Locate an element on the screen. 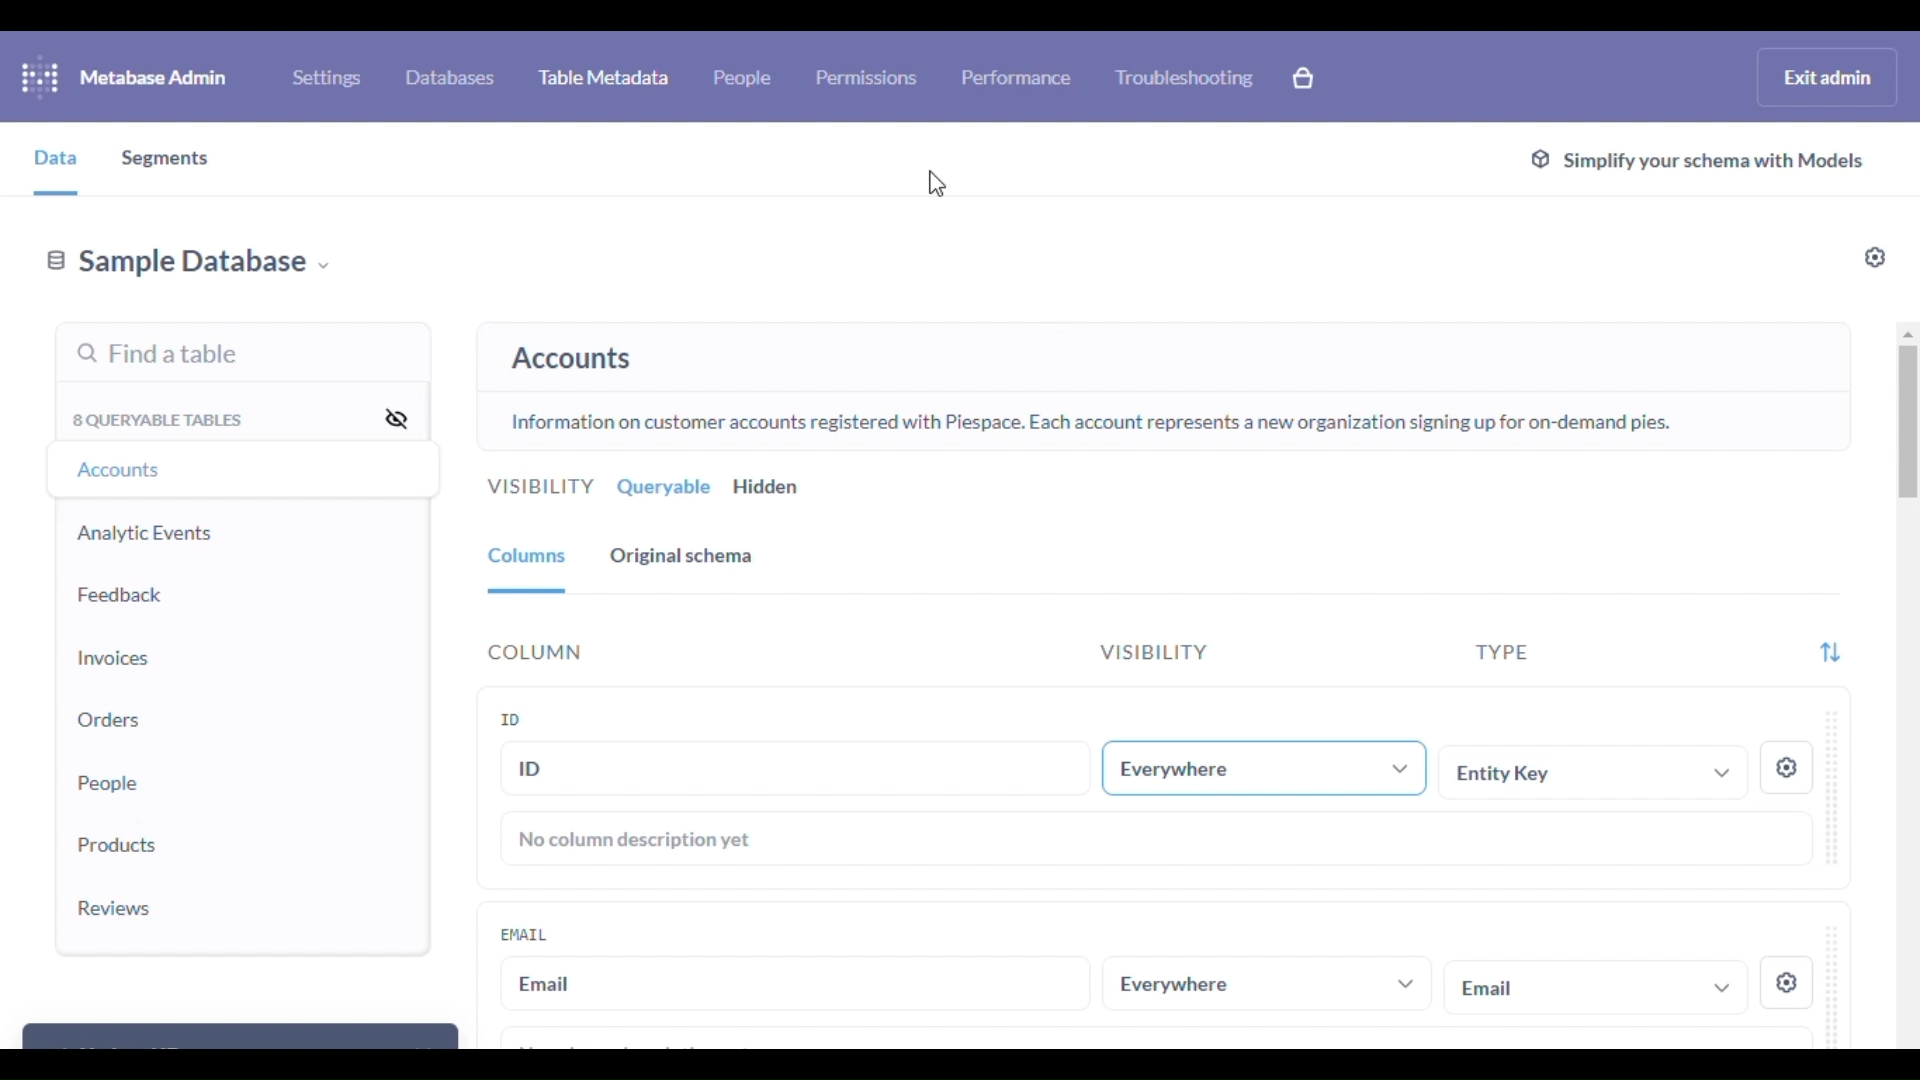 This screenshot has height=1080, width=1920. find a table is located at coordinates (158, 356).